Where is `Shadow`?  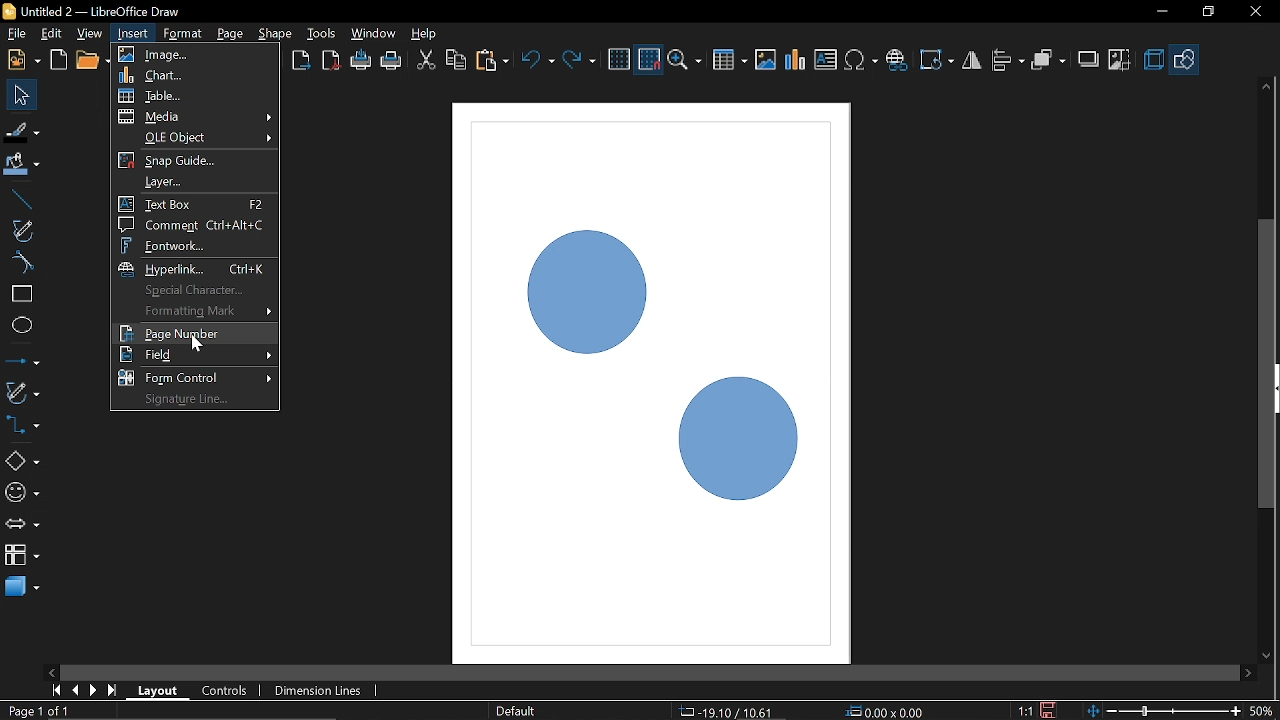 Shadow is located at coordinates (1089, 62).